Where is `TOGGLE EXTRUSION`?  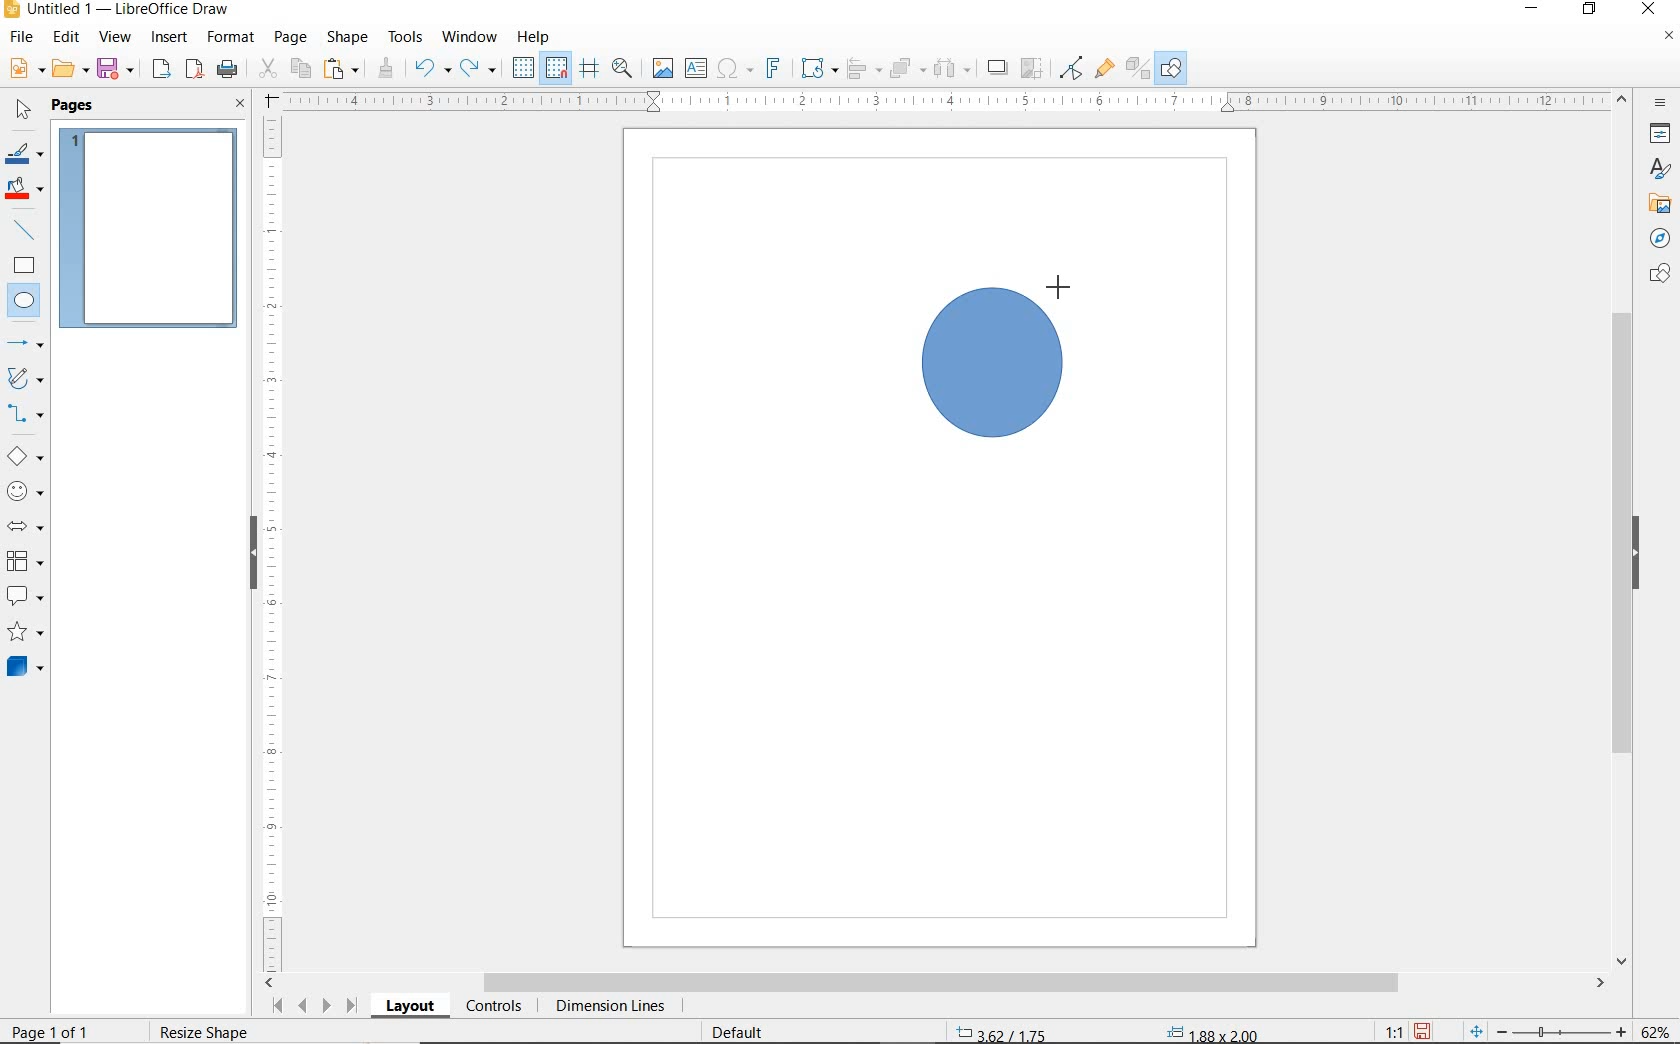 TOGGLE EXTRUSION is located at coordinates (1138, 70).